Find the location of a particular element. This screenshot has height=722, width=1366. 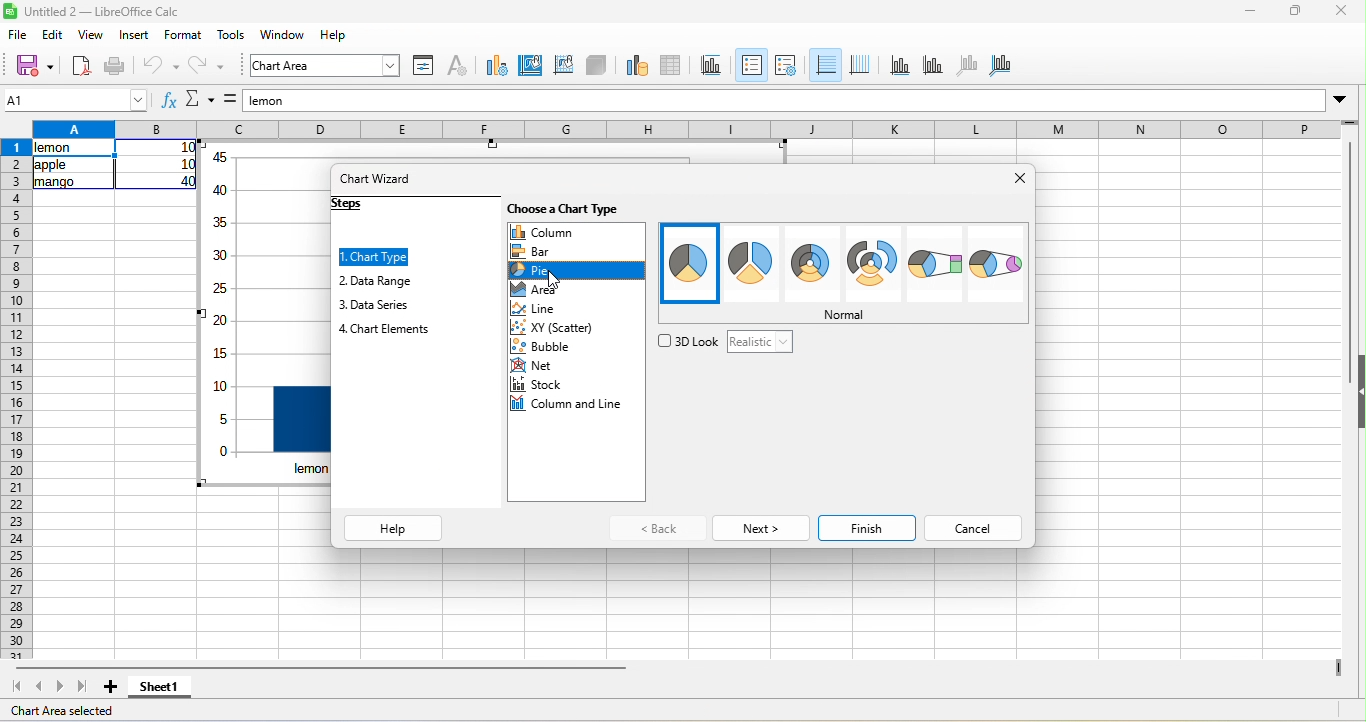

chart type is located at coordinates (495, 64).